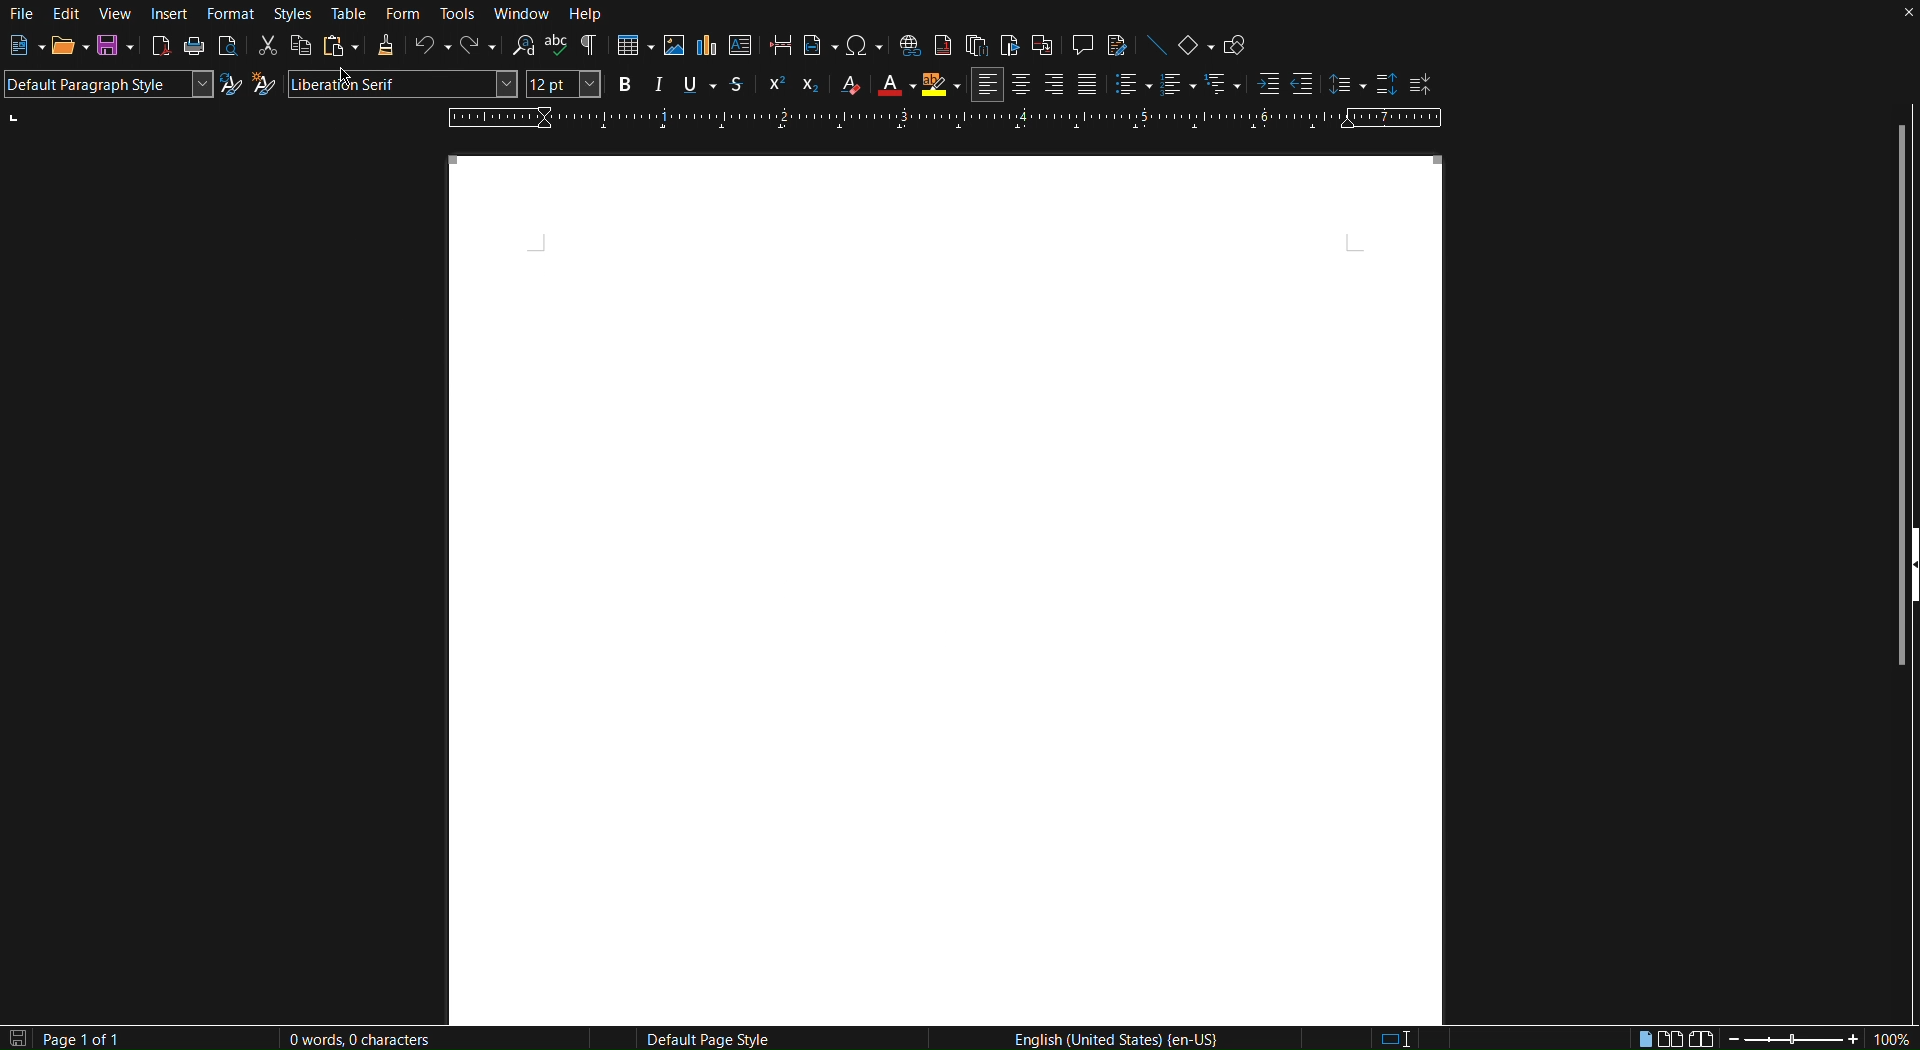  Describe the element at coordinates (115, 14) in the screenshot. I see `View` at that location.